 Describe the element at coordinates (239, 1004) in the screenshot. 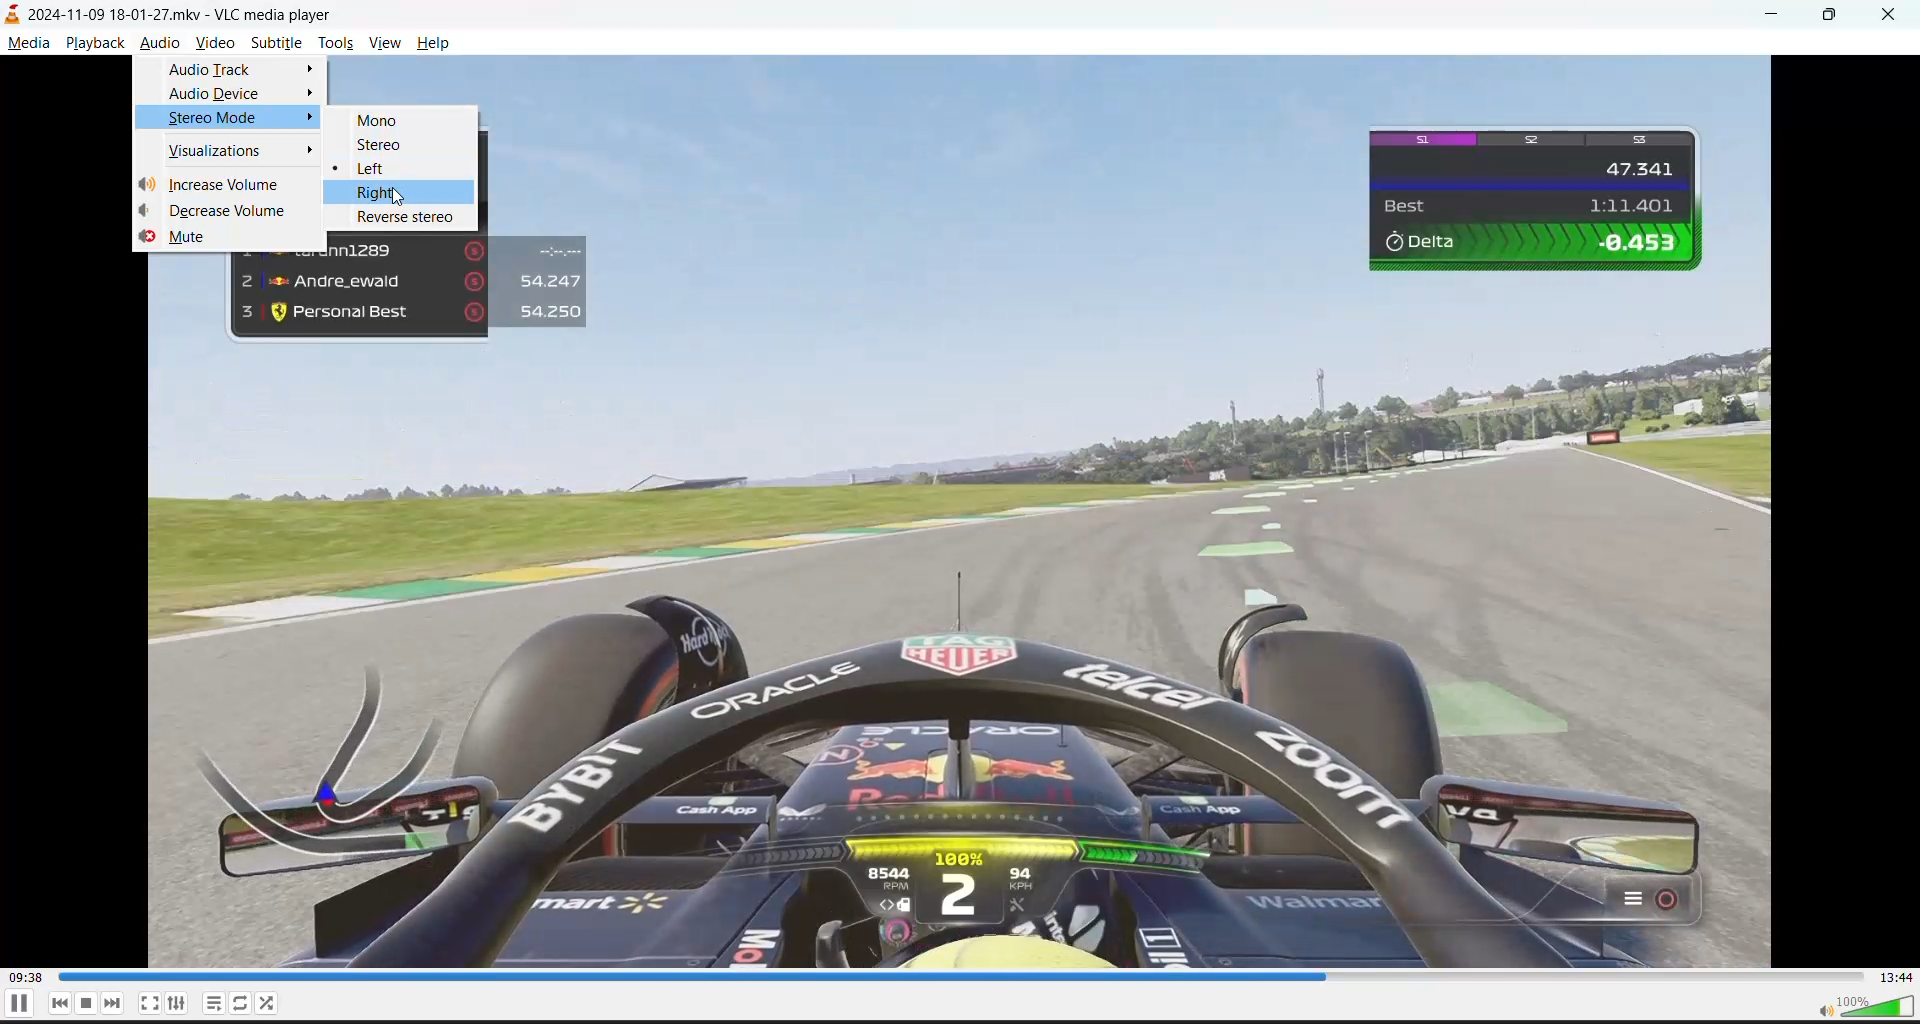

I see `loop` at that location.